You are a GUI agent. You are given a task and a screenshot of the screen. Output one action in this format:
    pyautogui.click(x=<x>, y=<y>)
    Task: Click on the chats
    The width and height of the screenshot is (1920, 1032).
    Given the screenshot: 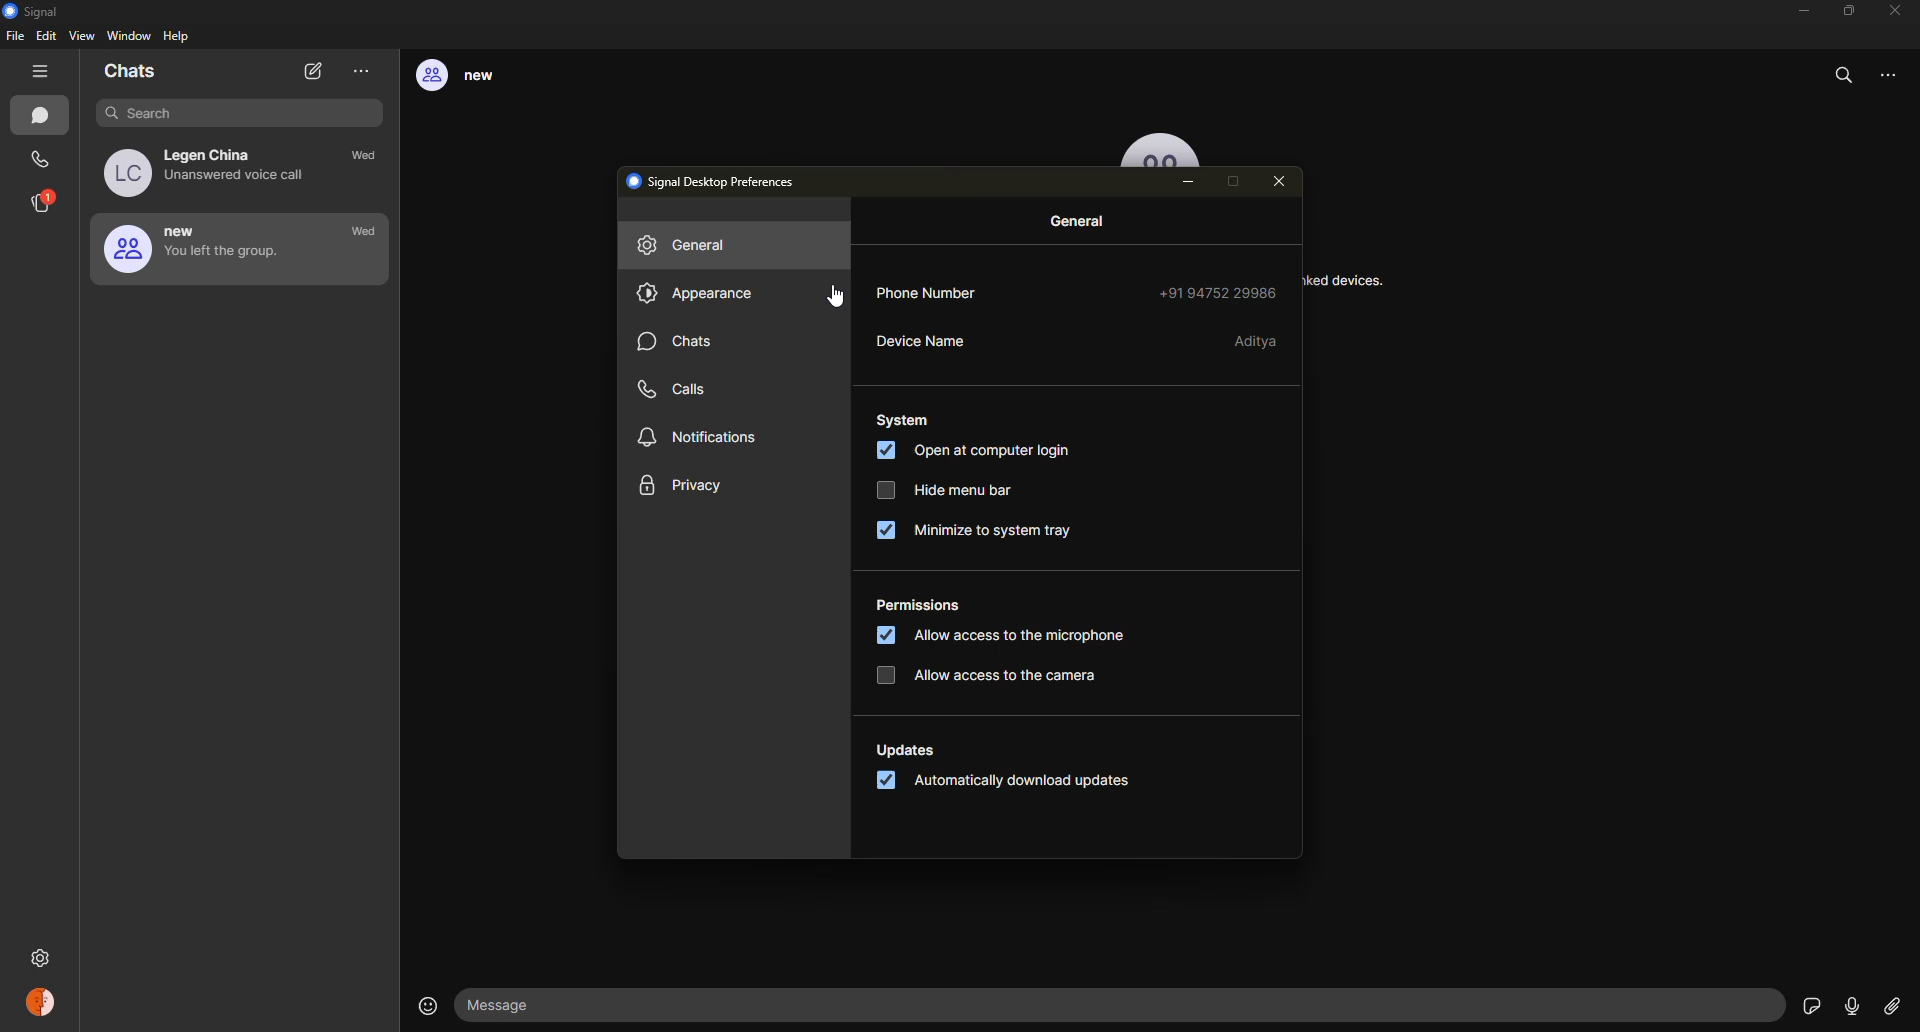 What is the action you would take?
    pyautogui.click(x=44, y=117)
    